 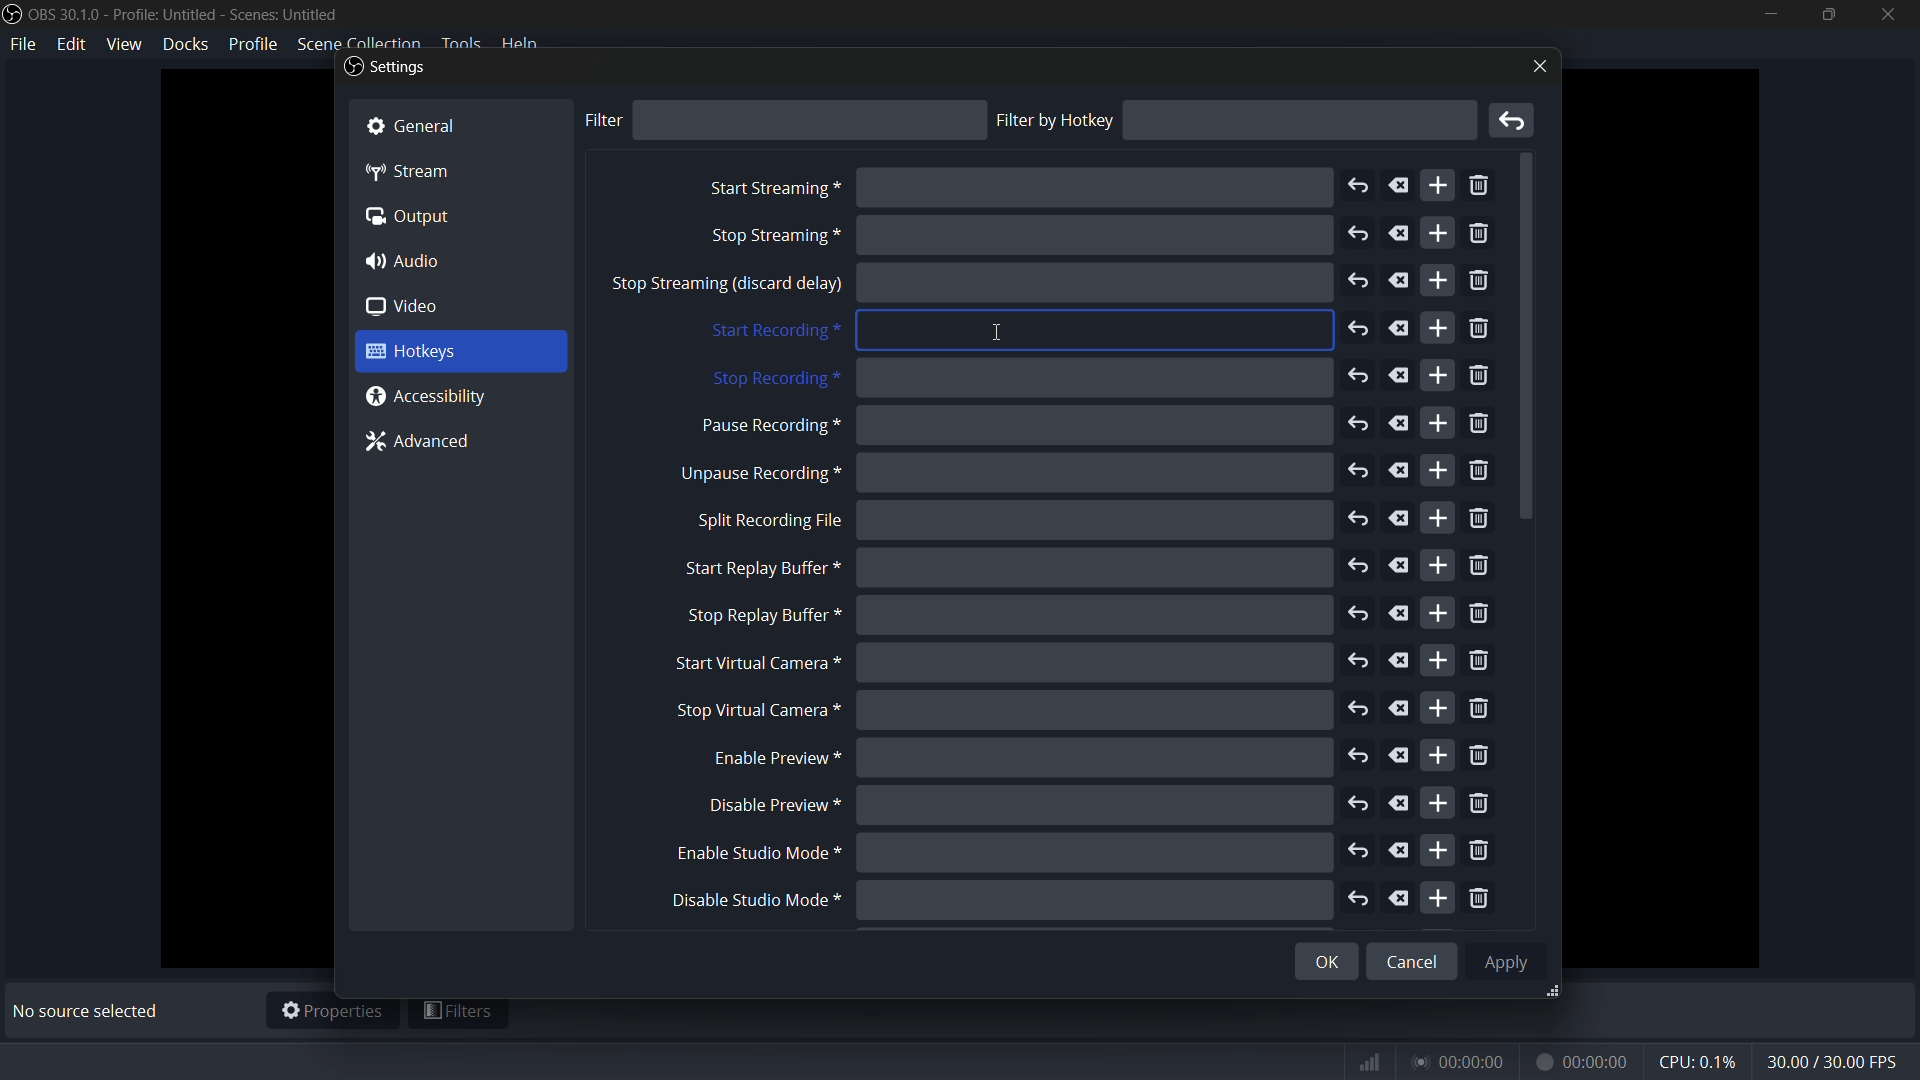 What do you see at coordinates (1440, 329) in the screenshot?
I see `add more` at bounding box center [1440, 329].